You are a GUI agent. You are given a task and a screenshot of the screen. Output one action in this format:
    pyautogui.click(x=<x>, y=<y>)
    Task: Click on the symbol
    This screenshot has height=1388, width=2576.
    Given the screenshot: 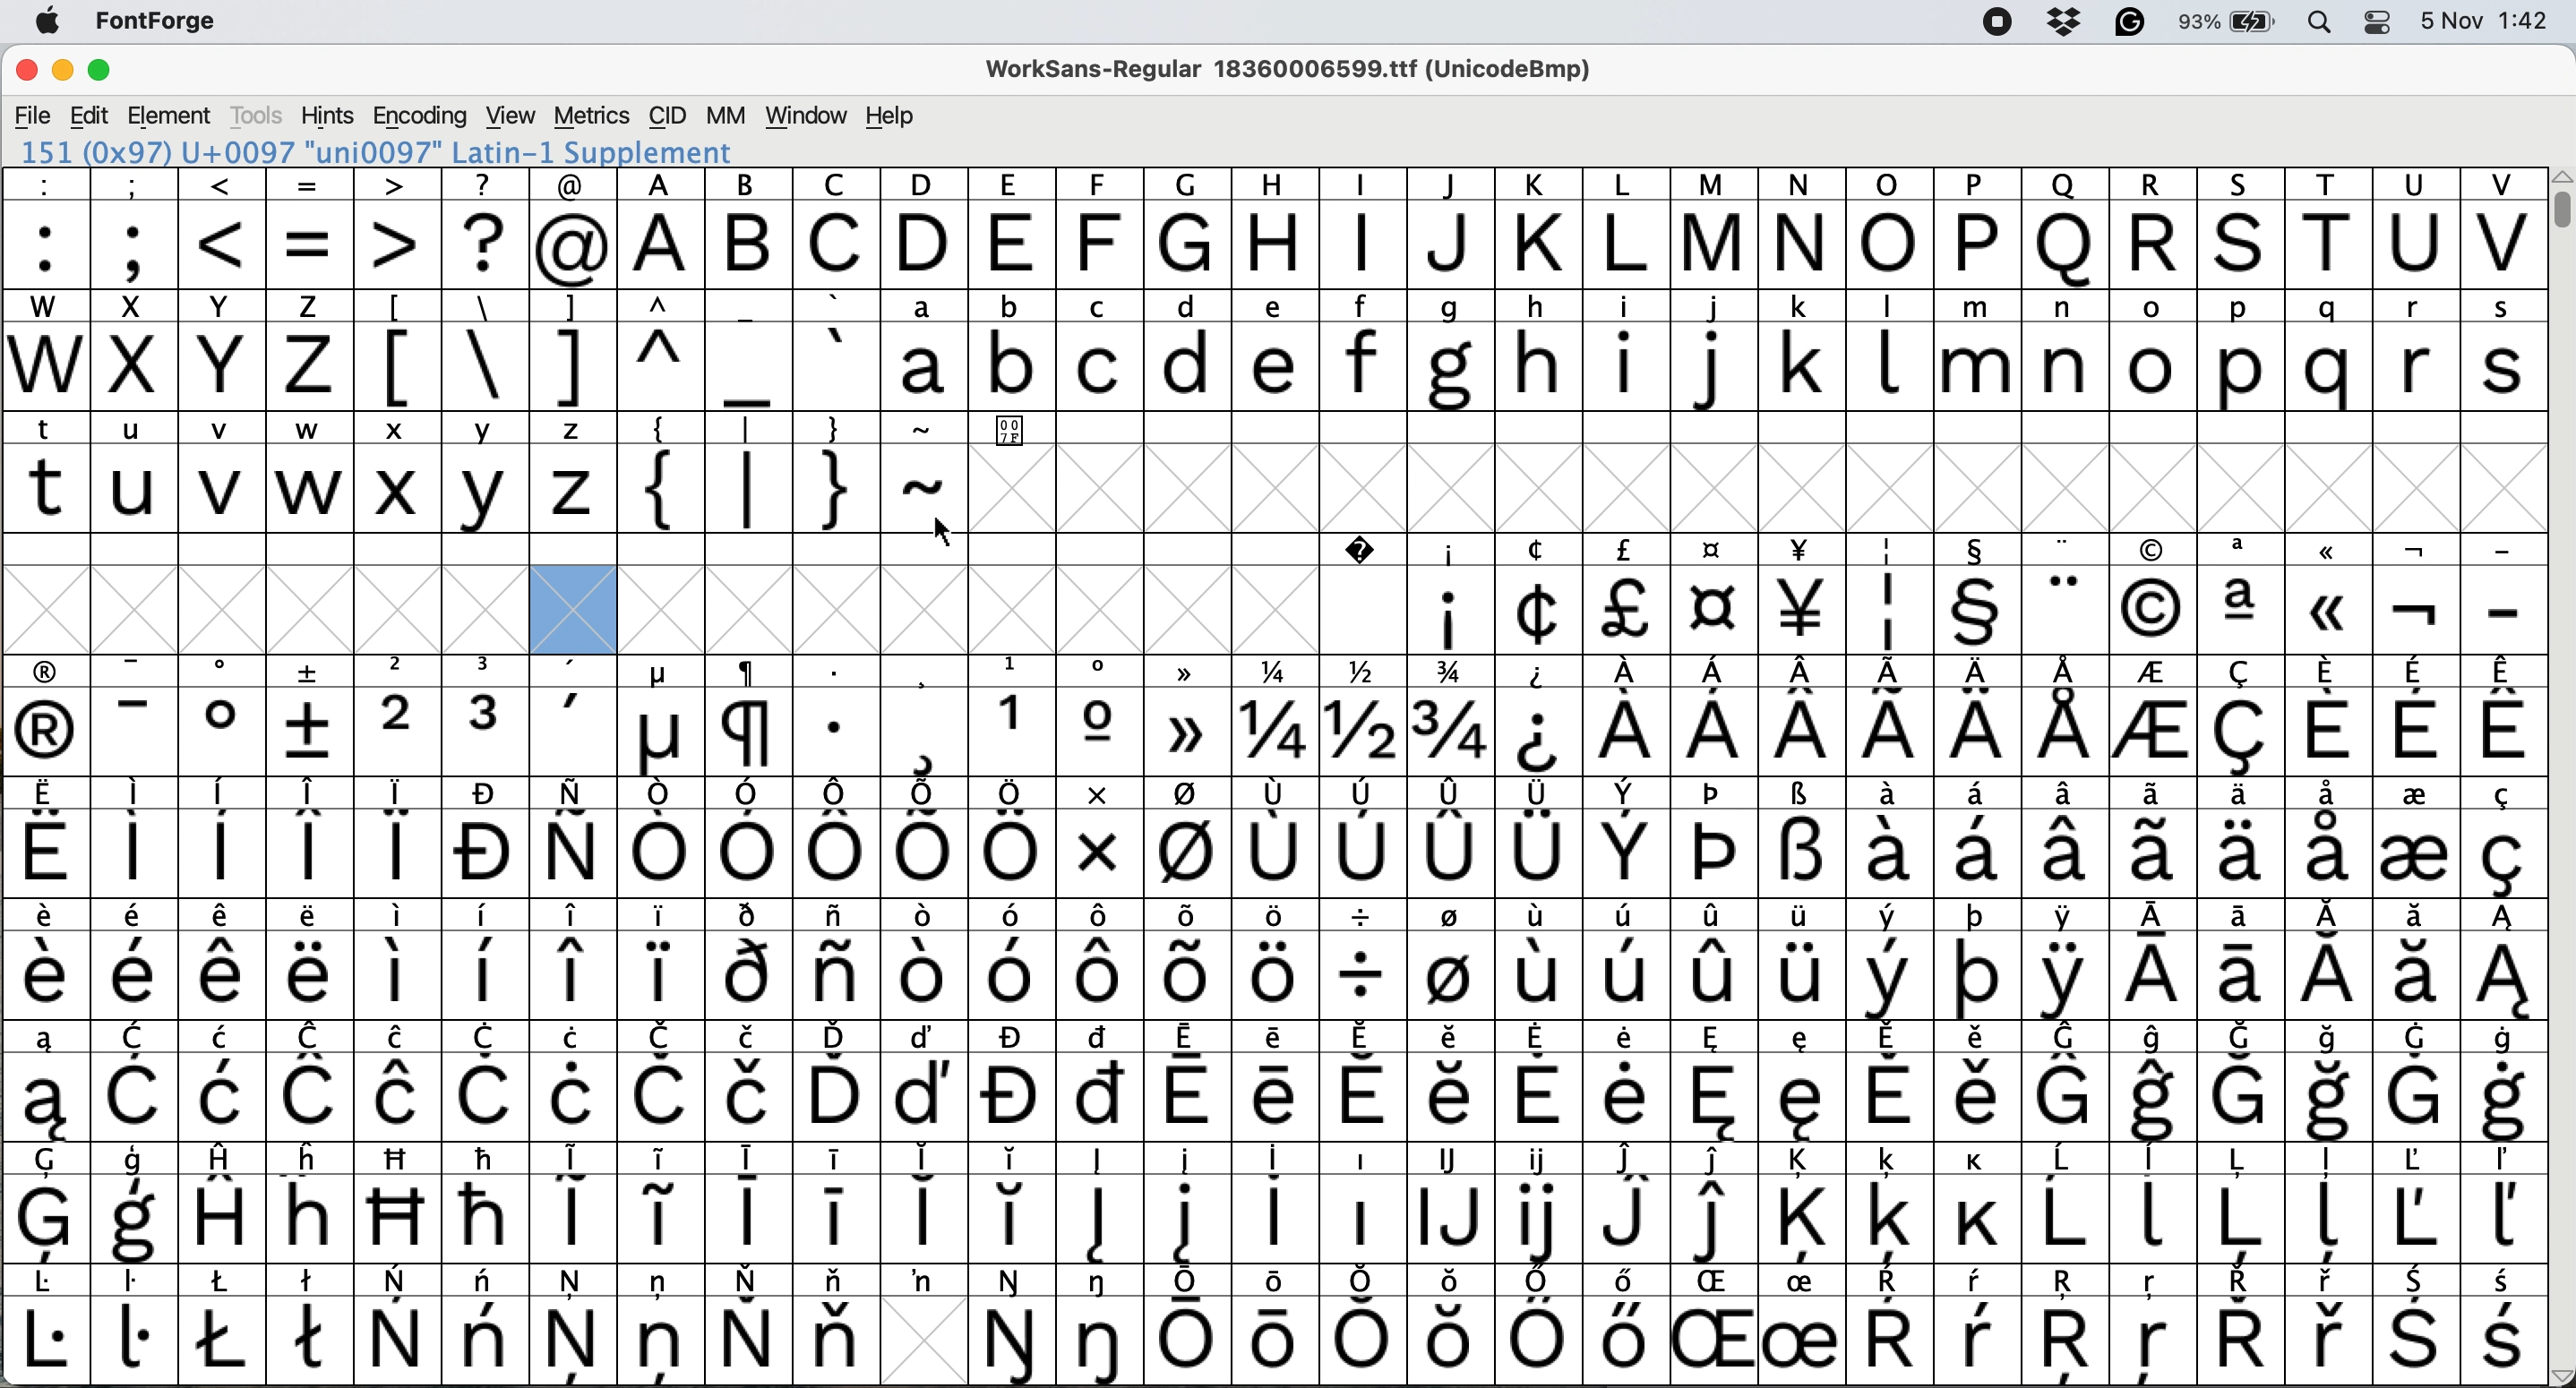 What is the action you would take?
    pyautogui.click(x=659, y=837)
    